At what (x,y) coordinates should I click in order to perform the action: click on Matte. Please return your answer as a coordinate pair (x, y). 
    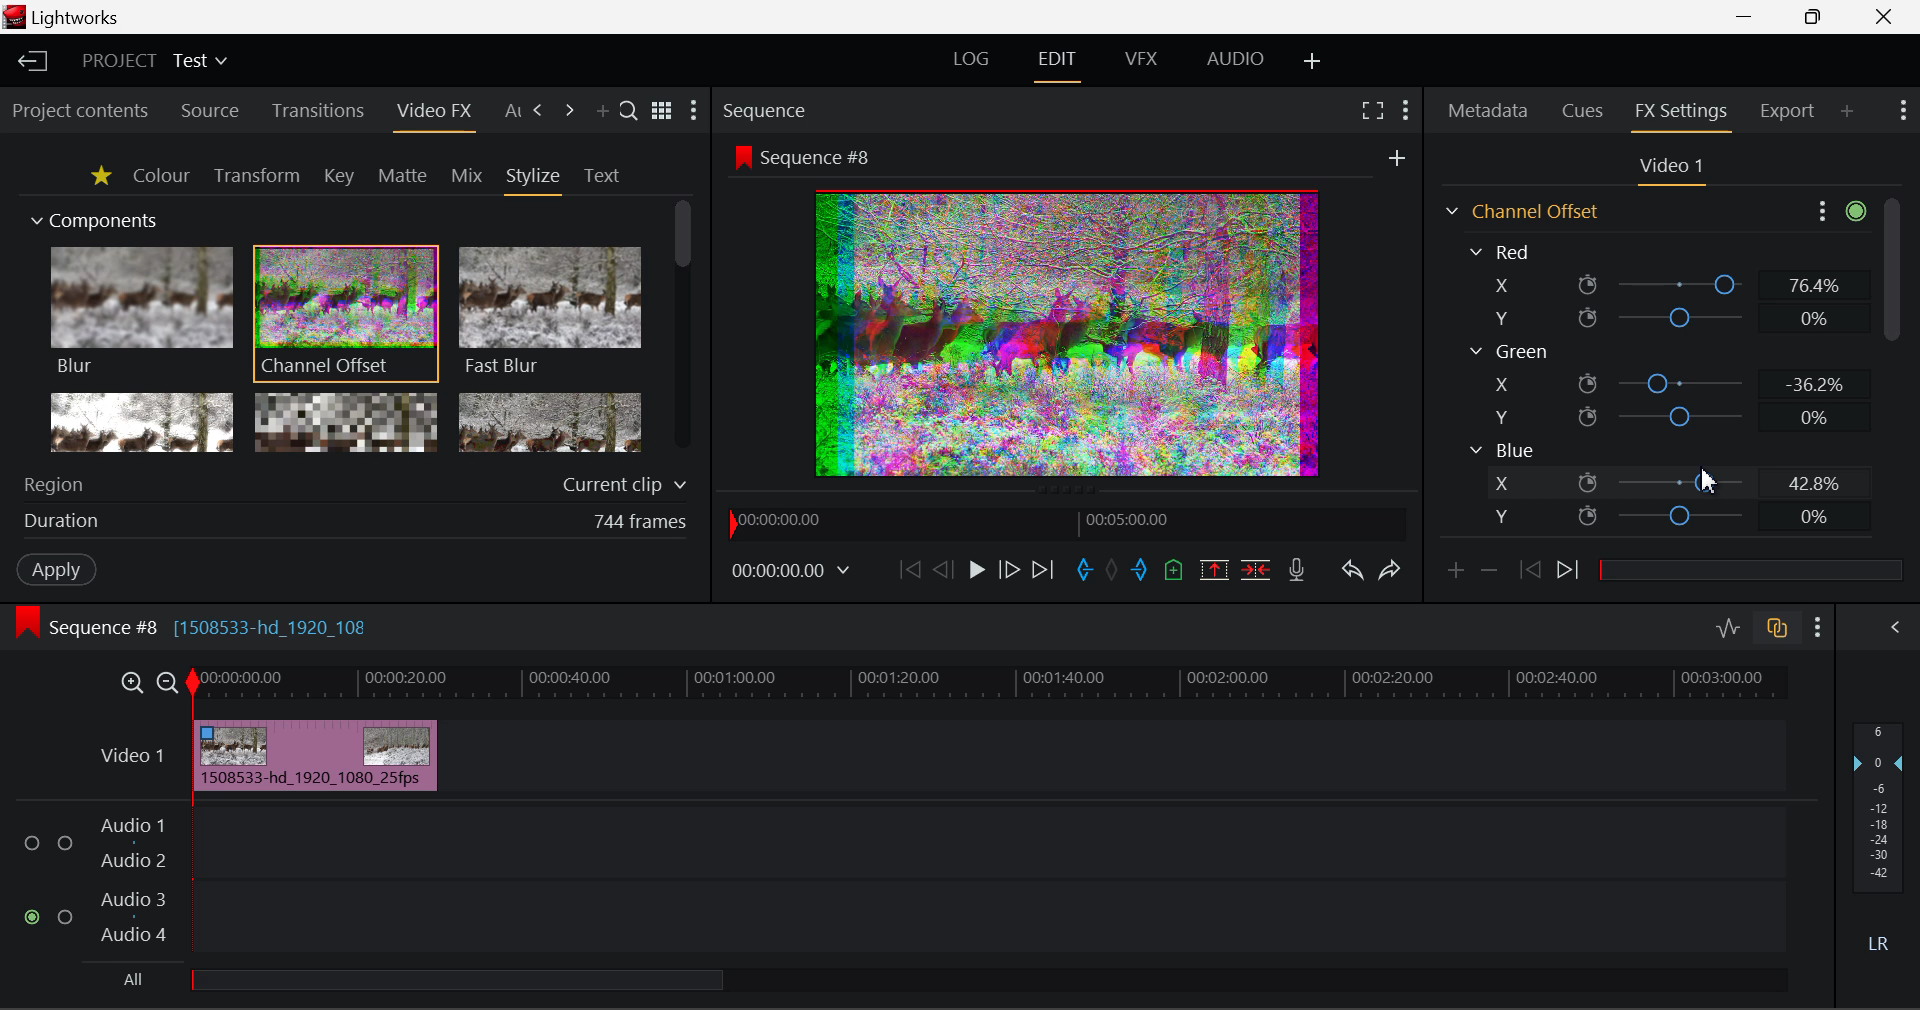
    Looking at the image, I should click on (403, 177).